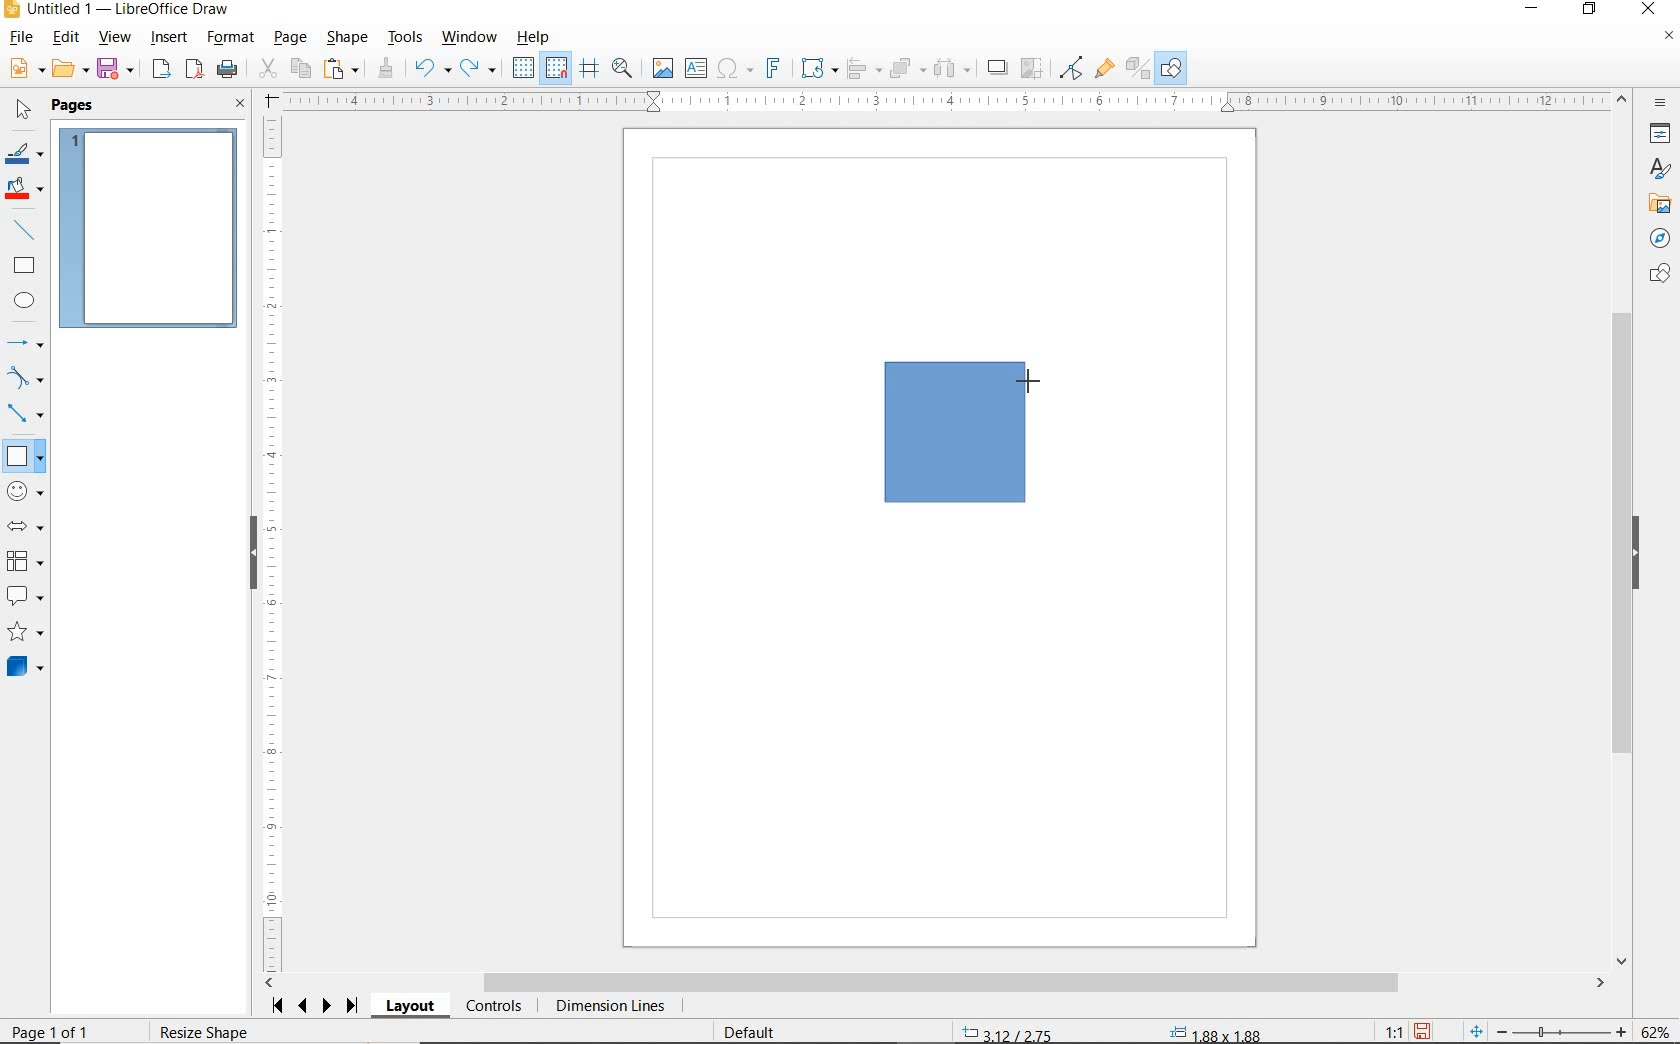  Describe the element at coordinates (935, 983) in the screenshot. I see `SCROLLBAR` at that location.